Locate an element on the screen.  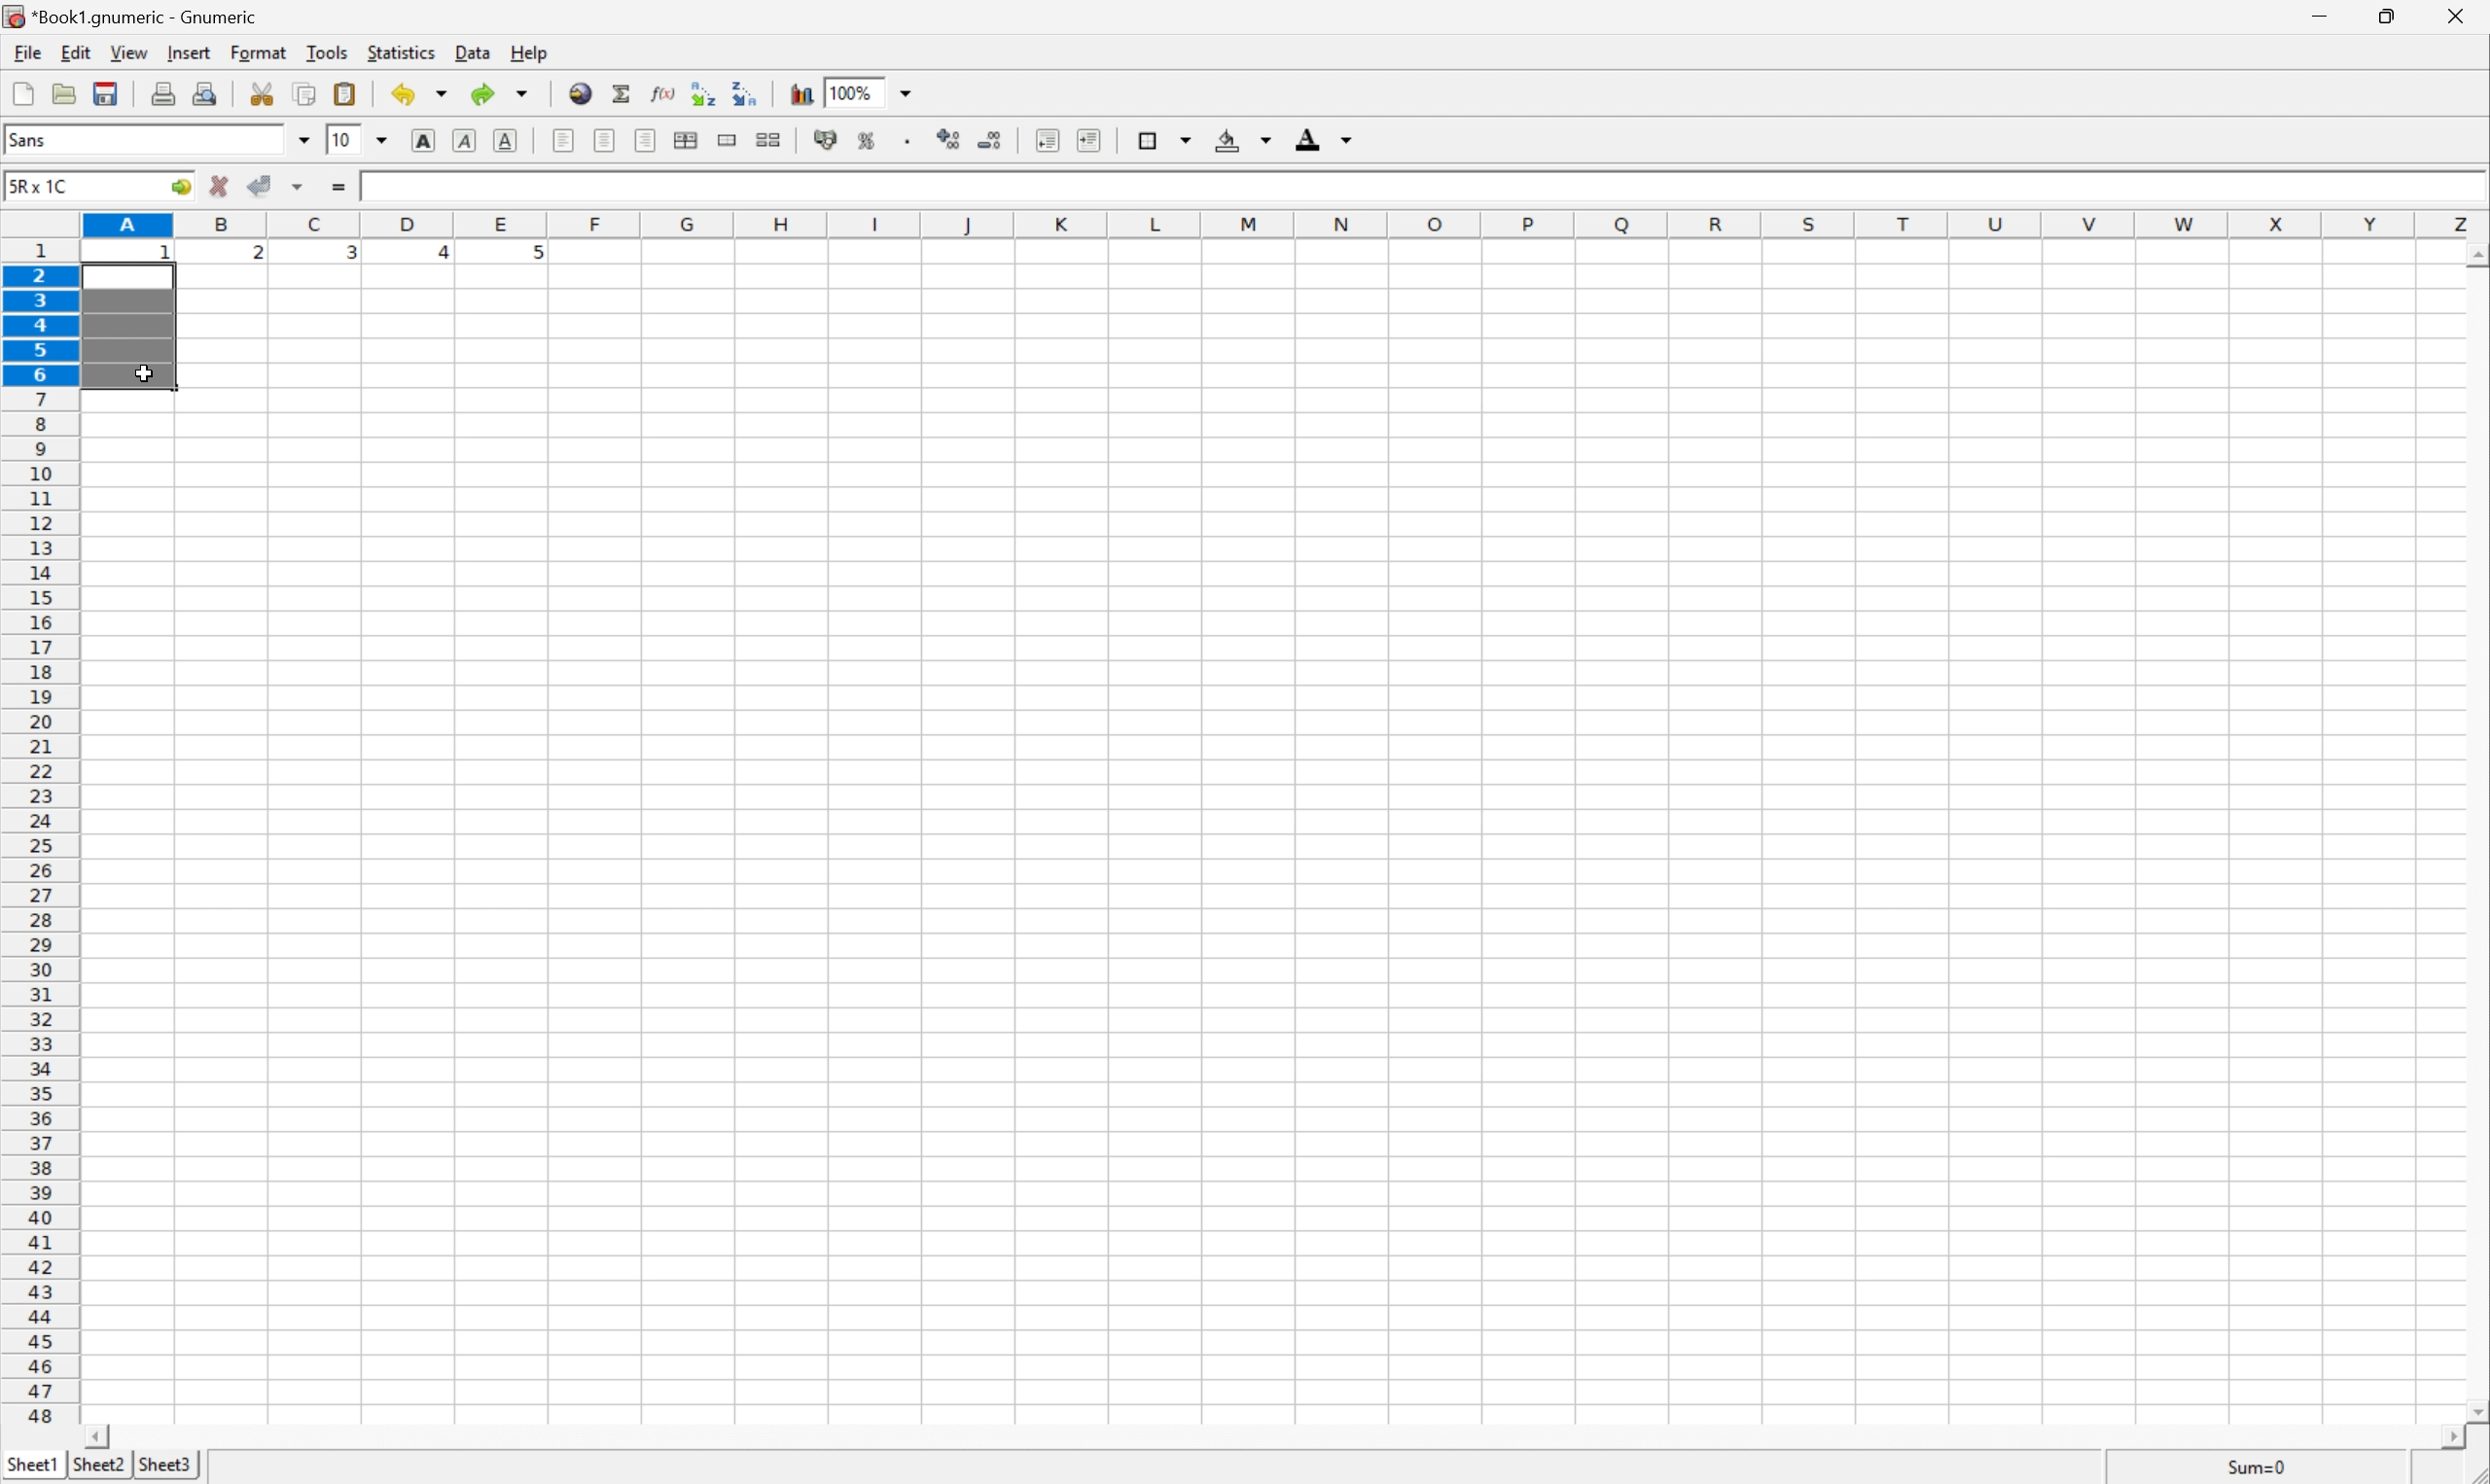
increase indent is located at coordinates (1086, 140).